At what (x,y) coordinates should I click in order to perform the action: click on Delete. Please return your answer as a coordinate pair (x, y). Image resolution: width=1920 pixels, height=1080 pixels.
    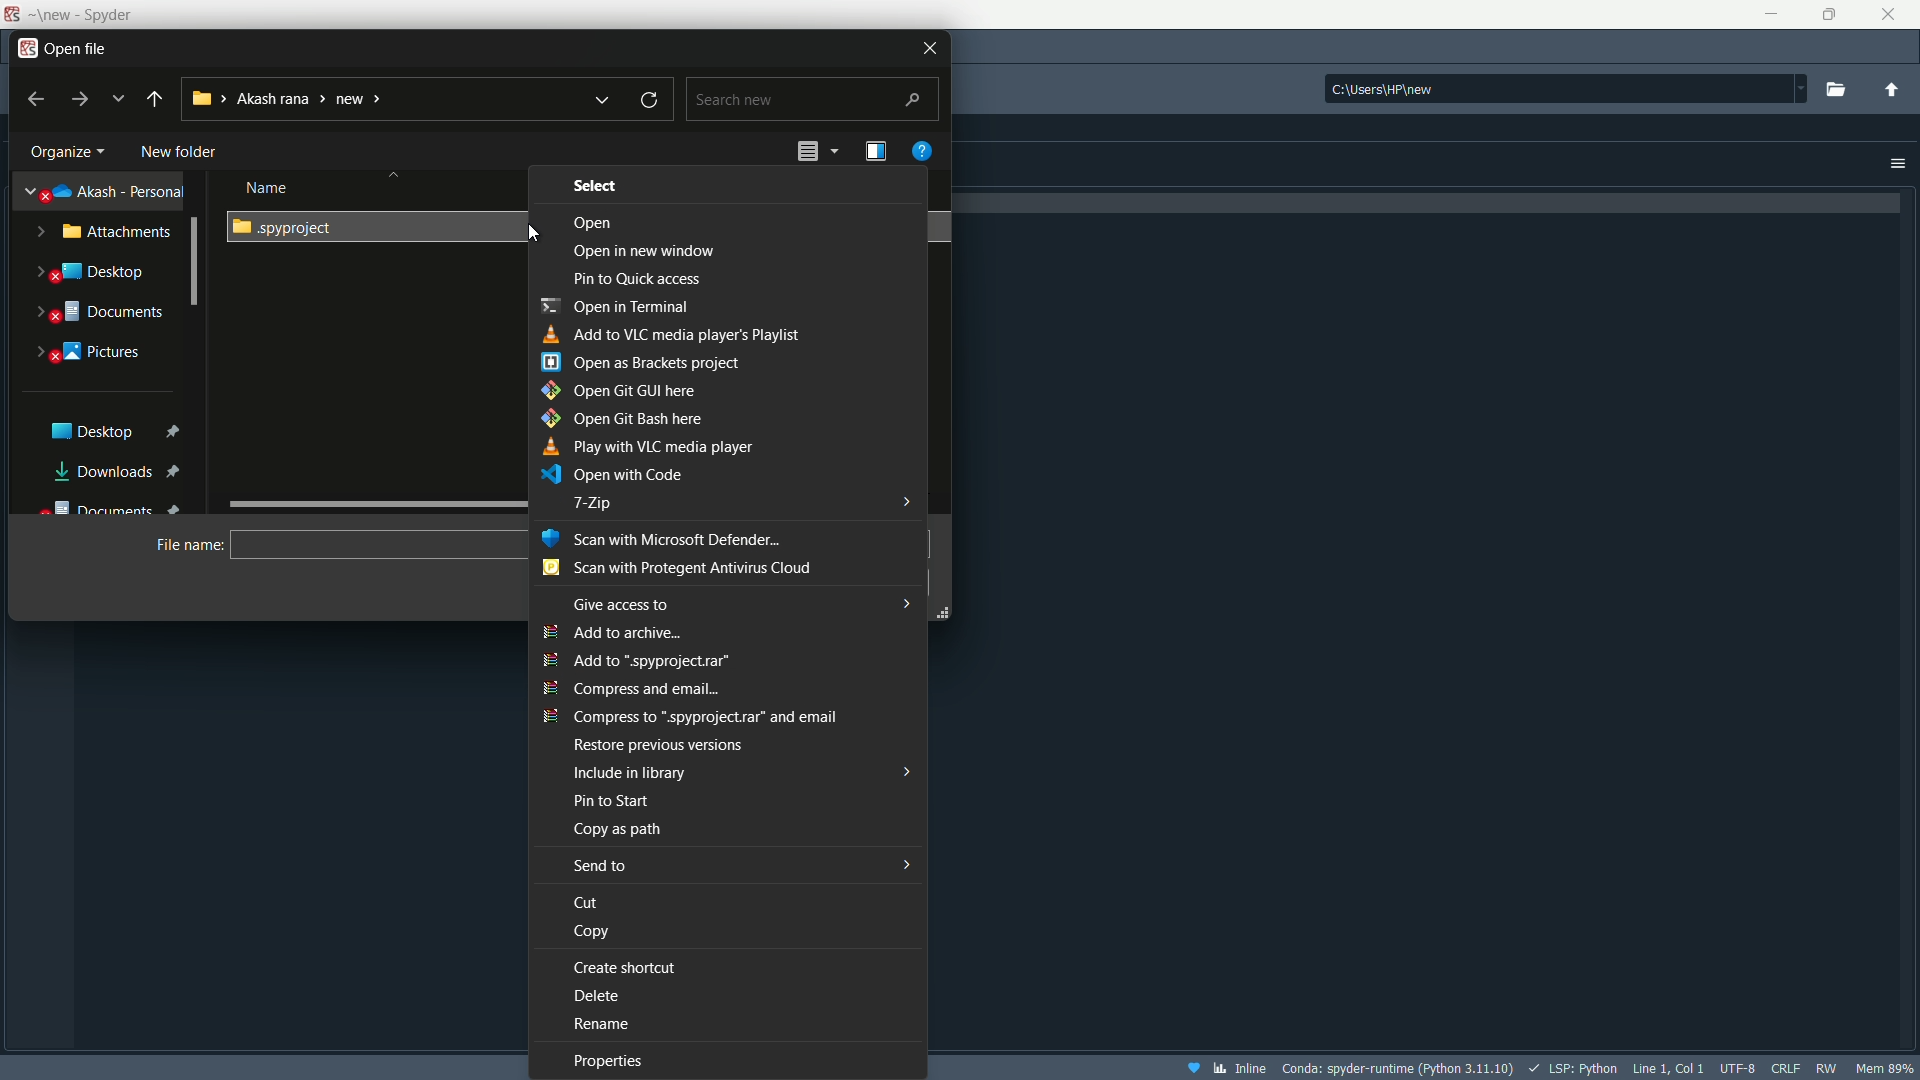
    Looking at the image, I should click on (606, 994).